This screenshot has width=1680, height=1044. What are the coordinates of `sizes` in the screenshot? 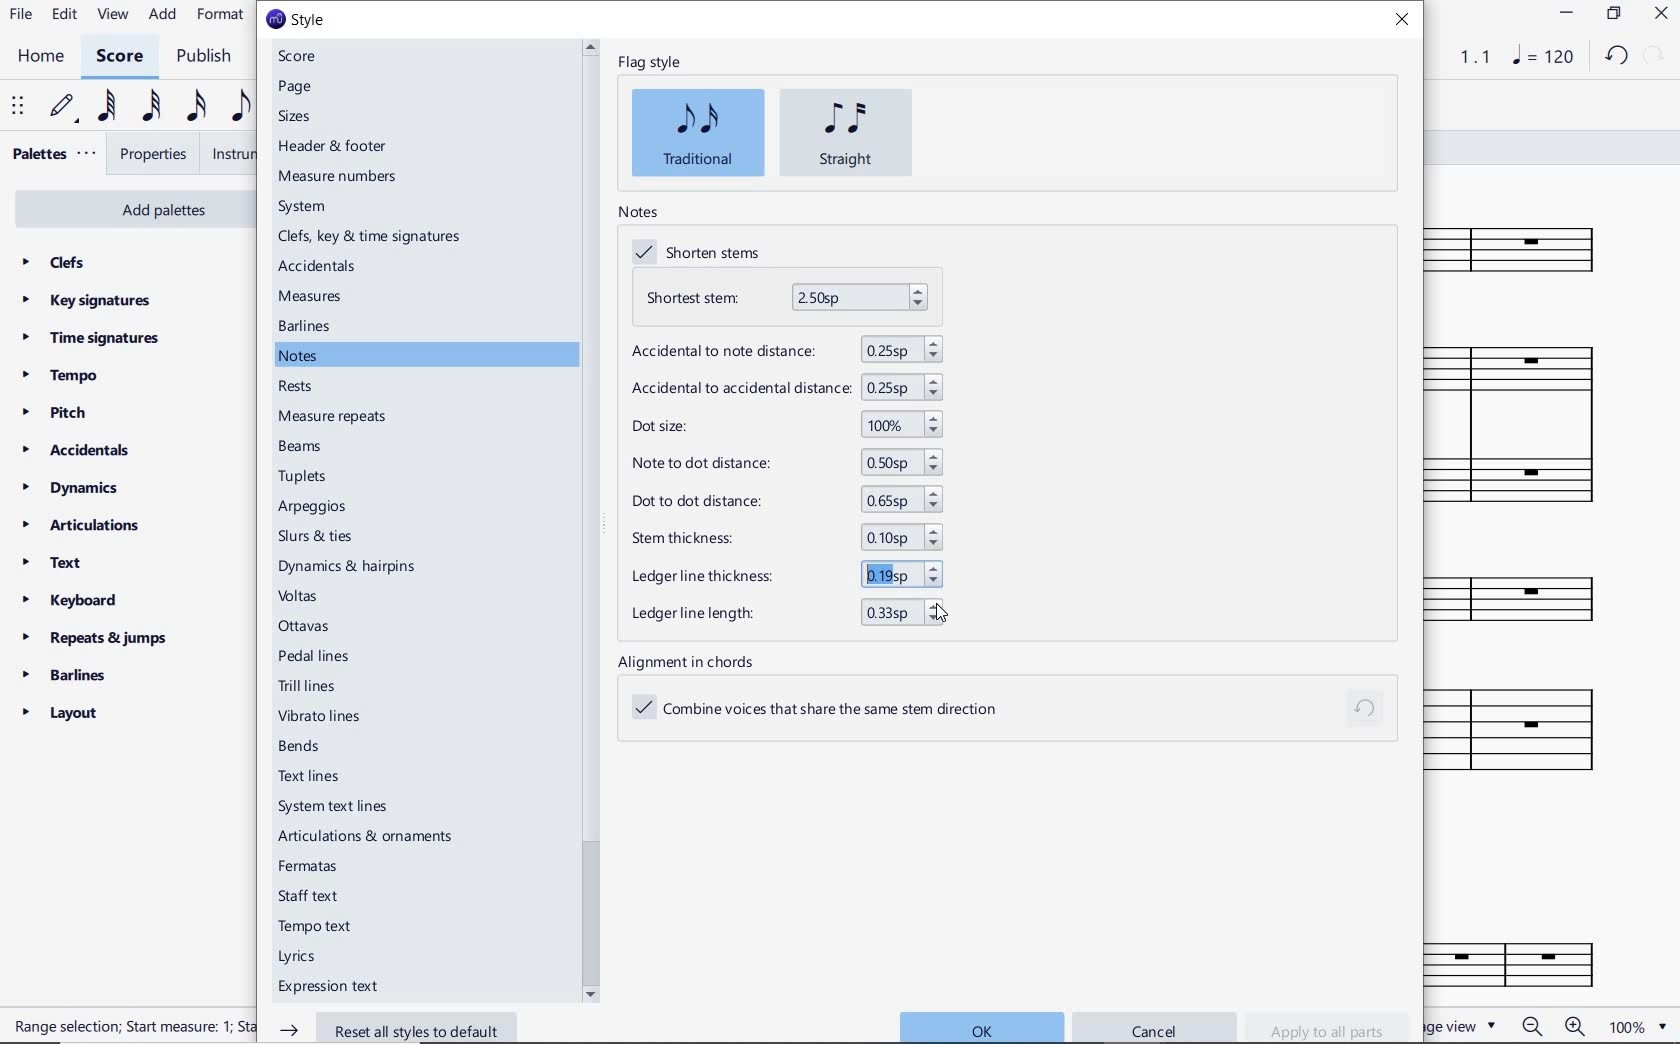 It's located at (299, 116).